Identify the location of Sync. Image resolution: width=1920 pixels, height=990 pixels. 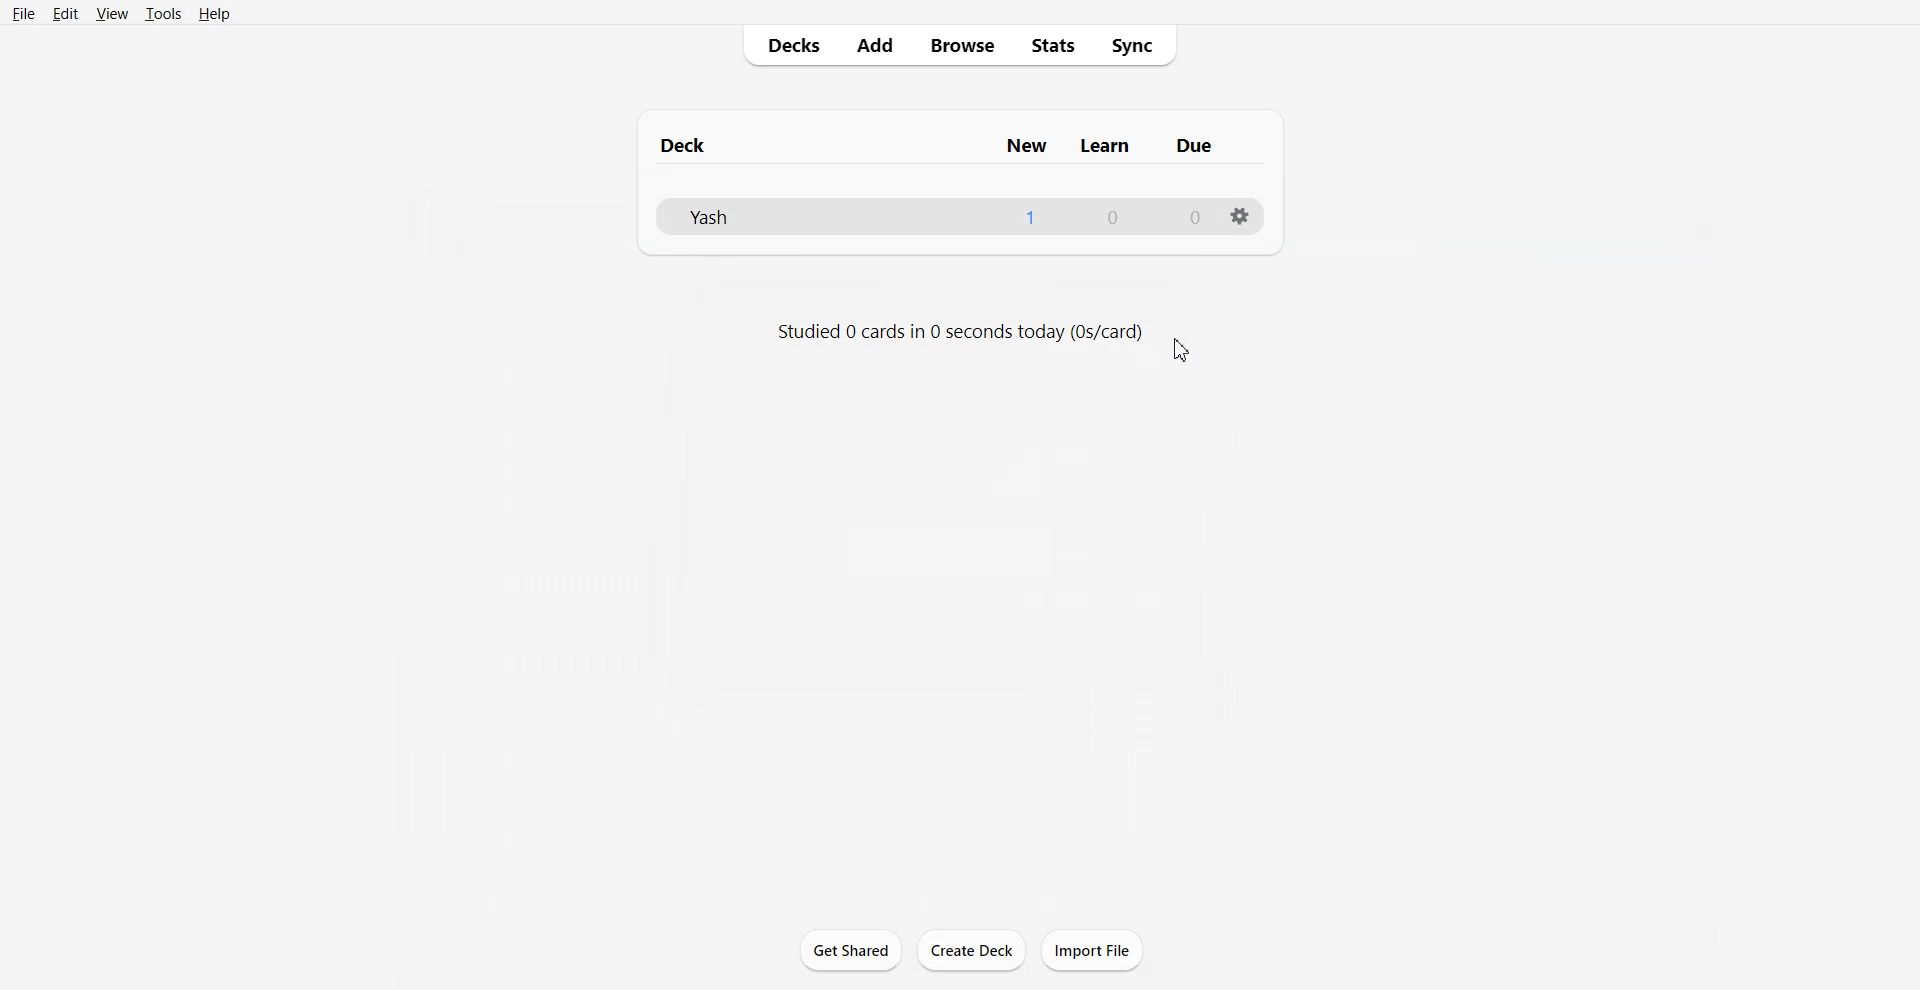
(1139, 45).